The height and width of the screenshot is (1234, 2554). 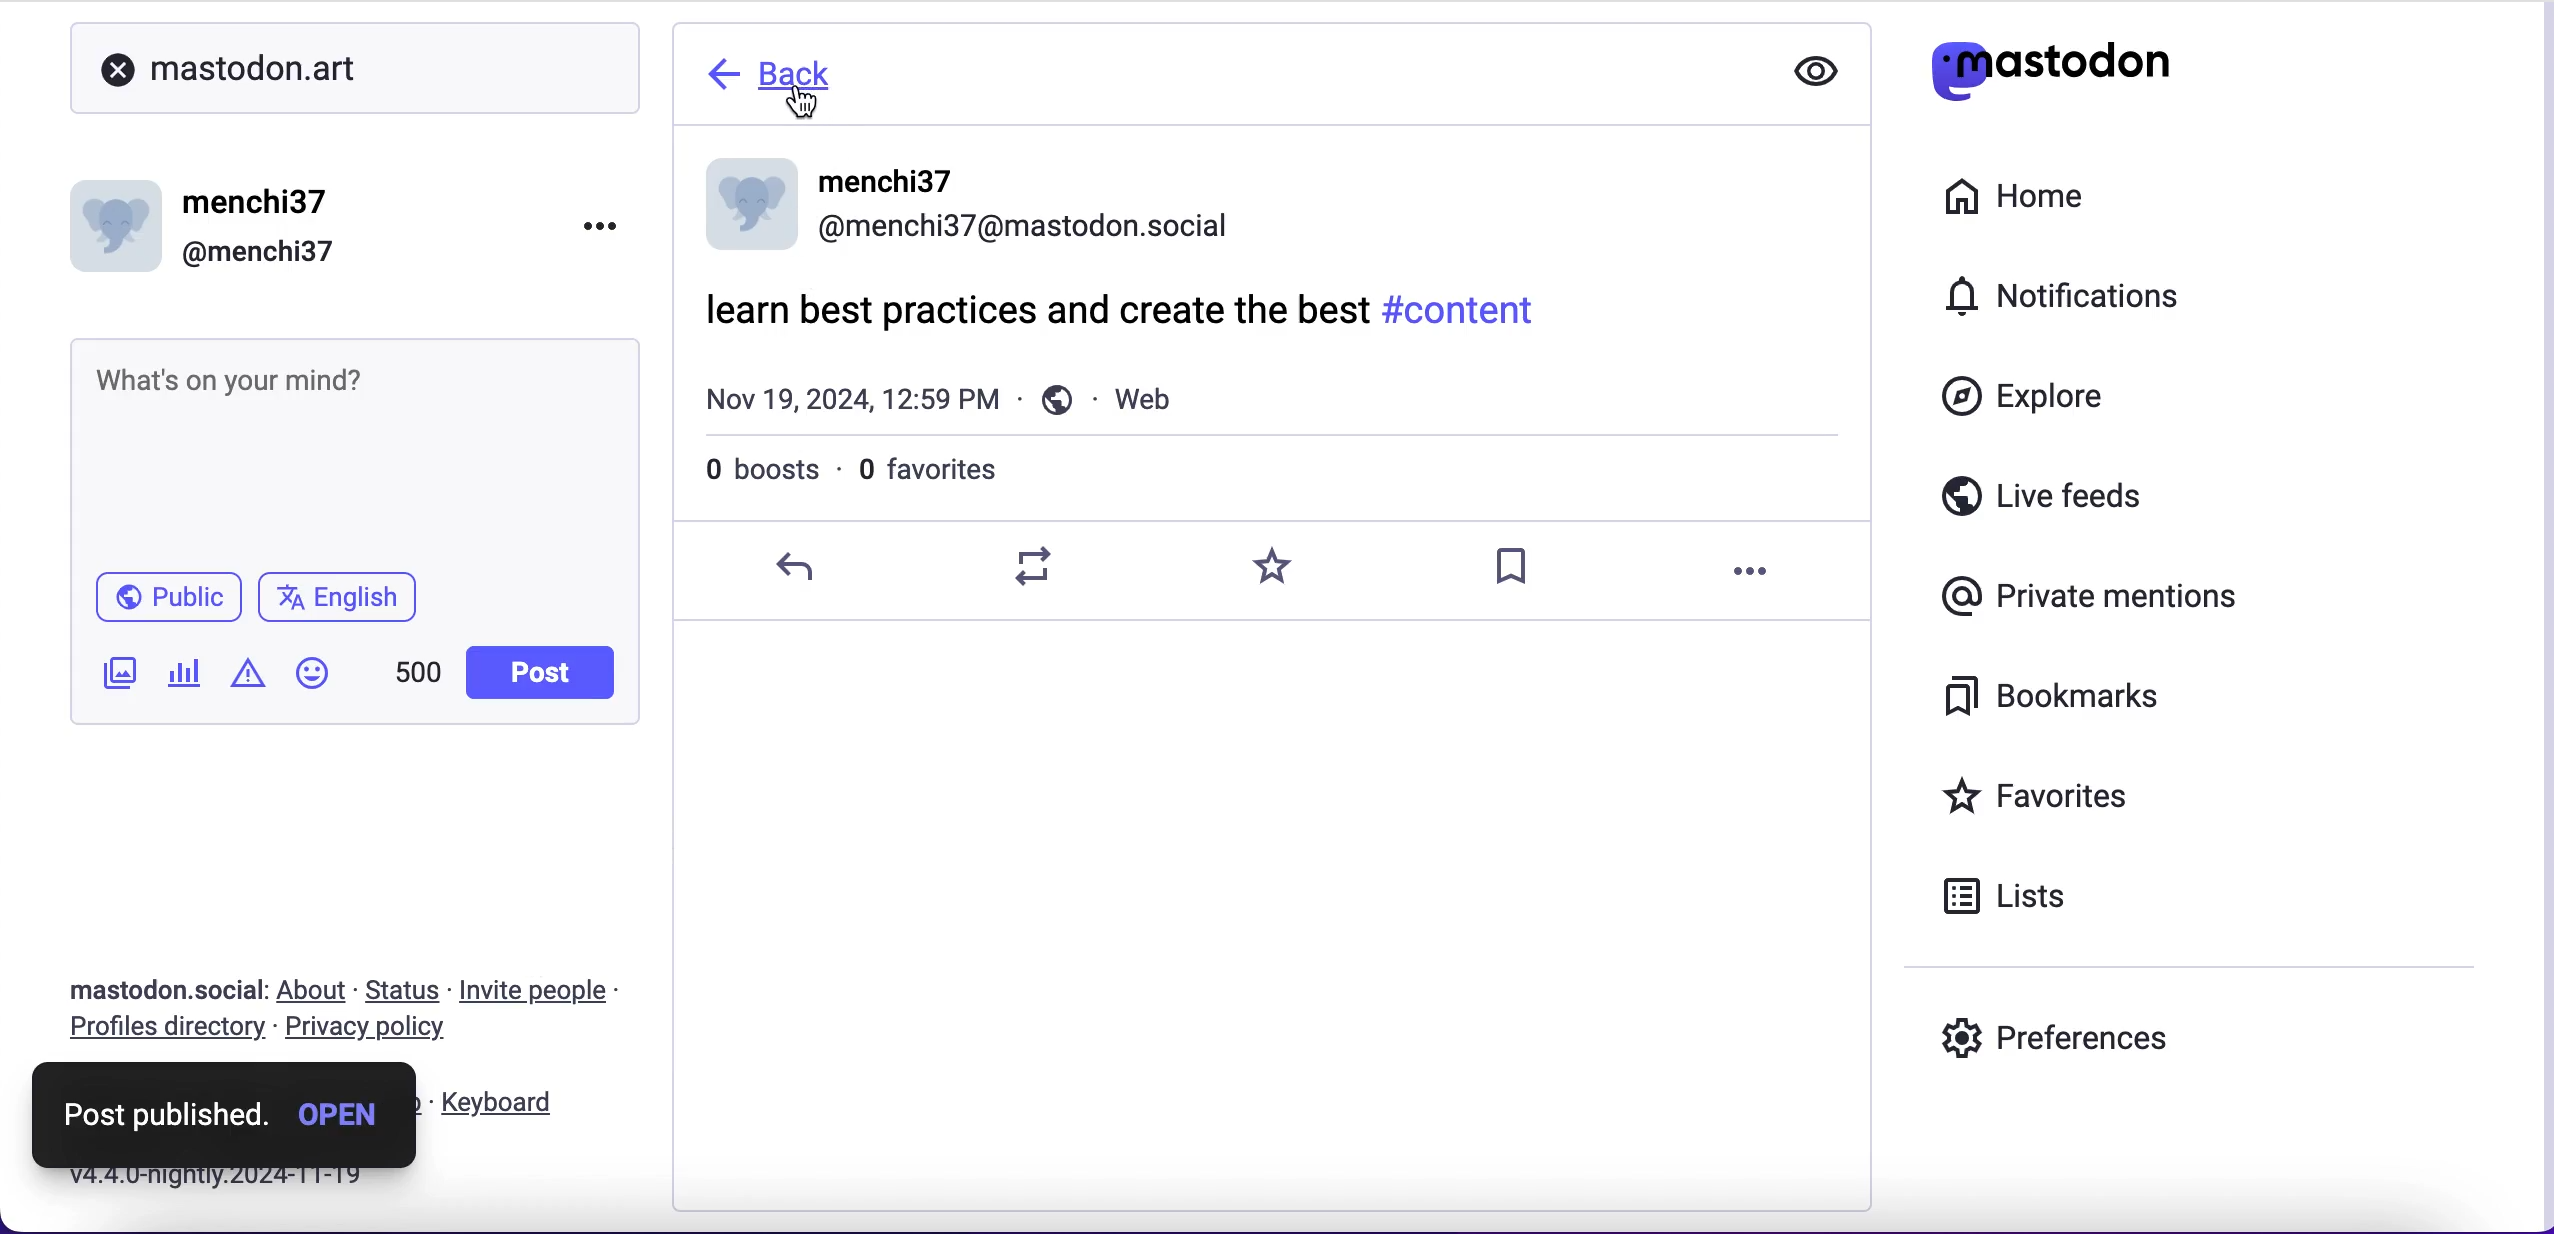 What do you see at coordinates (1812, 73) in the screenshot?
I see `mute` at bounding box center [1812, 73].